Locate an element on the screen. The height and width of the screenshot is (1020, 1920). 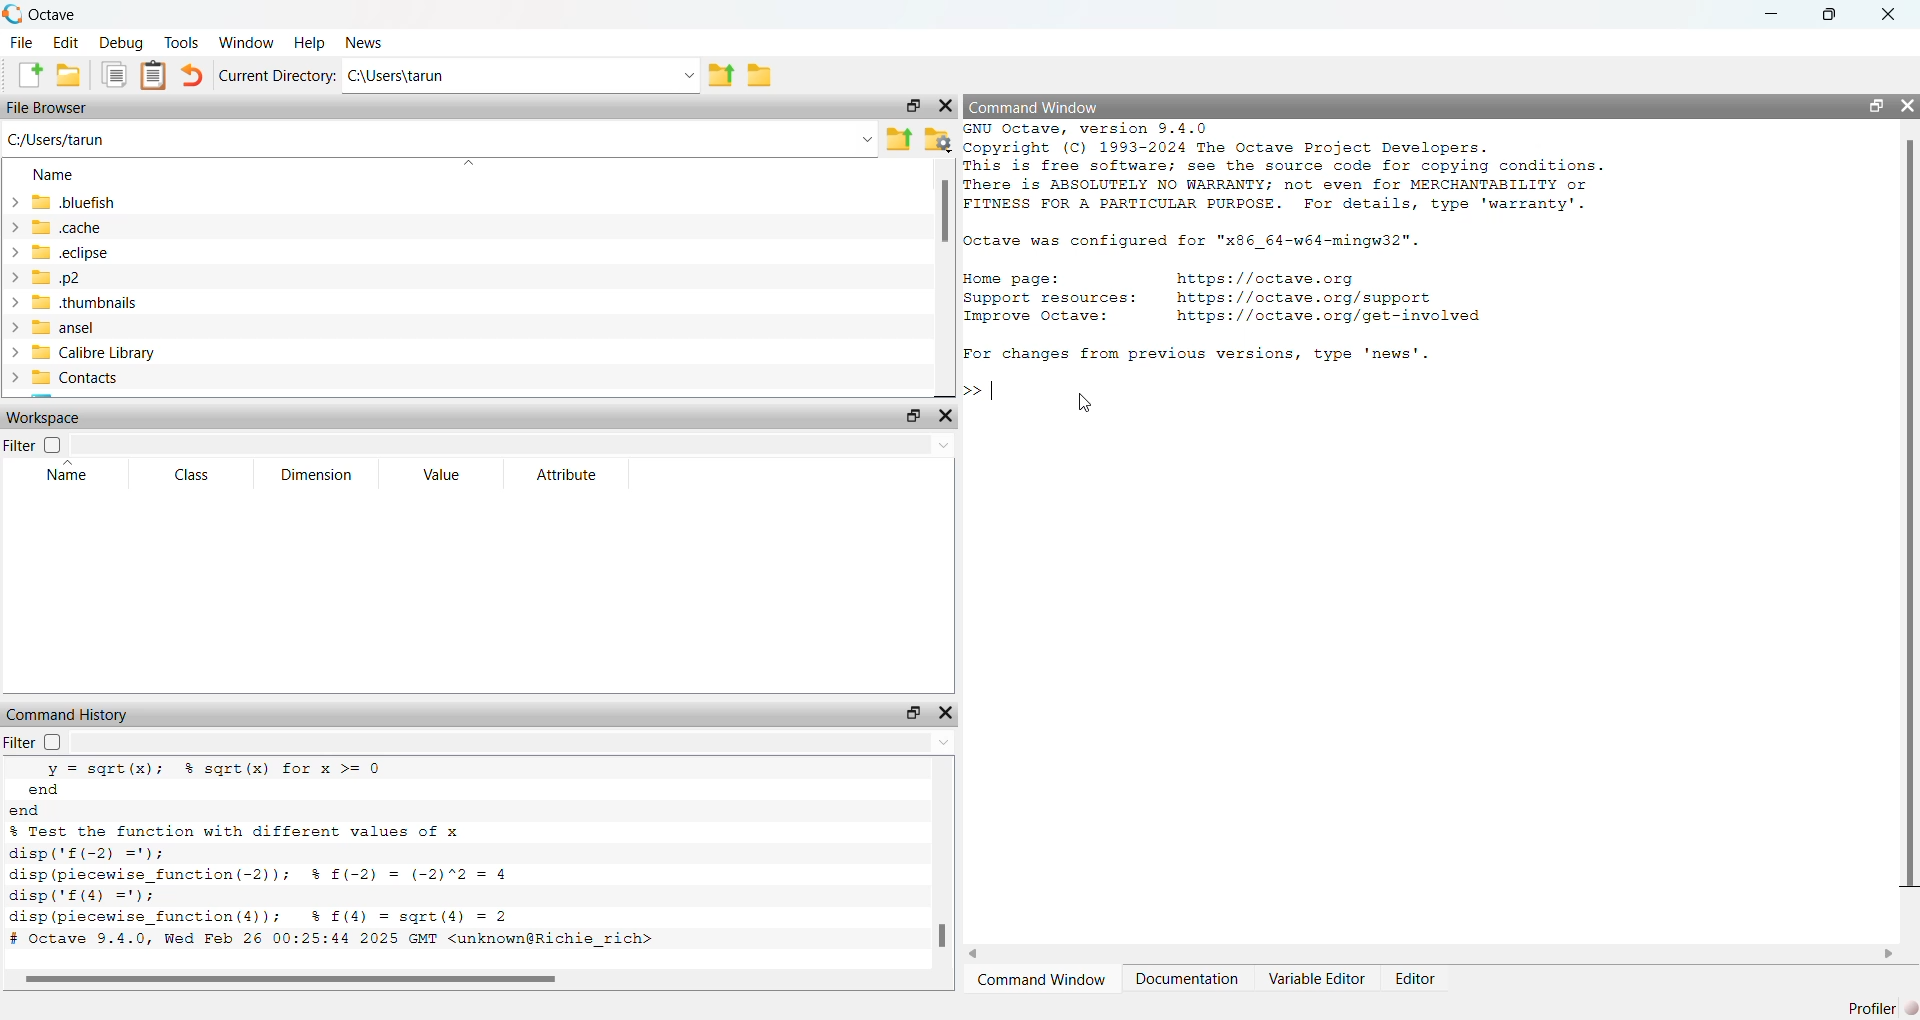
GNU Octave, version 9.4.0

Copyright (C) 1993-2024 The Octave Project Developers.

This is free software; see the source code for copying conditions.
There is ABSOLUTELY NO WARRANTY; not even for MERCHANTABILITY or
FITNESS FOR A PARTICULAR PURPOSE. For details, type 'warranty'.
octave was configured for "x86_64-w64-mingw32".

Home page: https://octave.org

Support resources:  https://octave.org/support

Improve Octave: https://octave.org/get-involved

For changes from previous versions, type 'news'. is located at coordinates (1313, 246).